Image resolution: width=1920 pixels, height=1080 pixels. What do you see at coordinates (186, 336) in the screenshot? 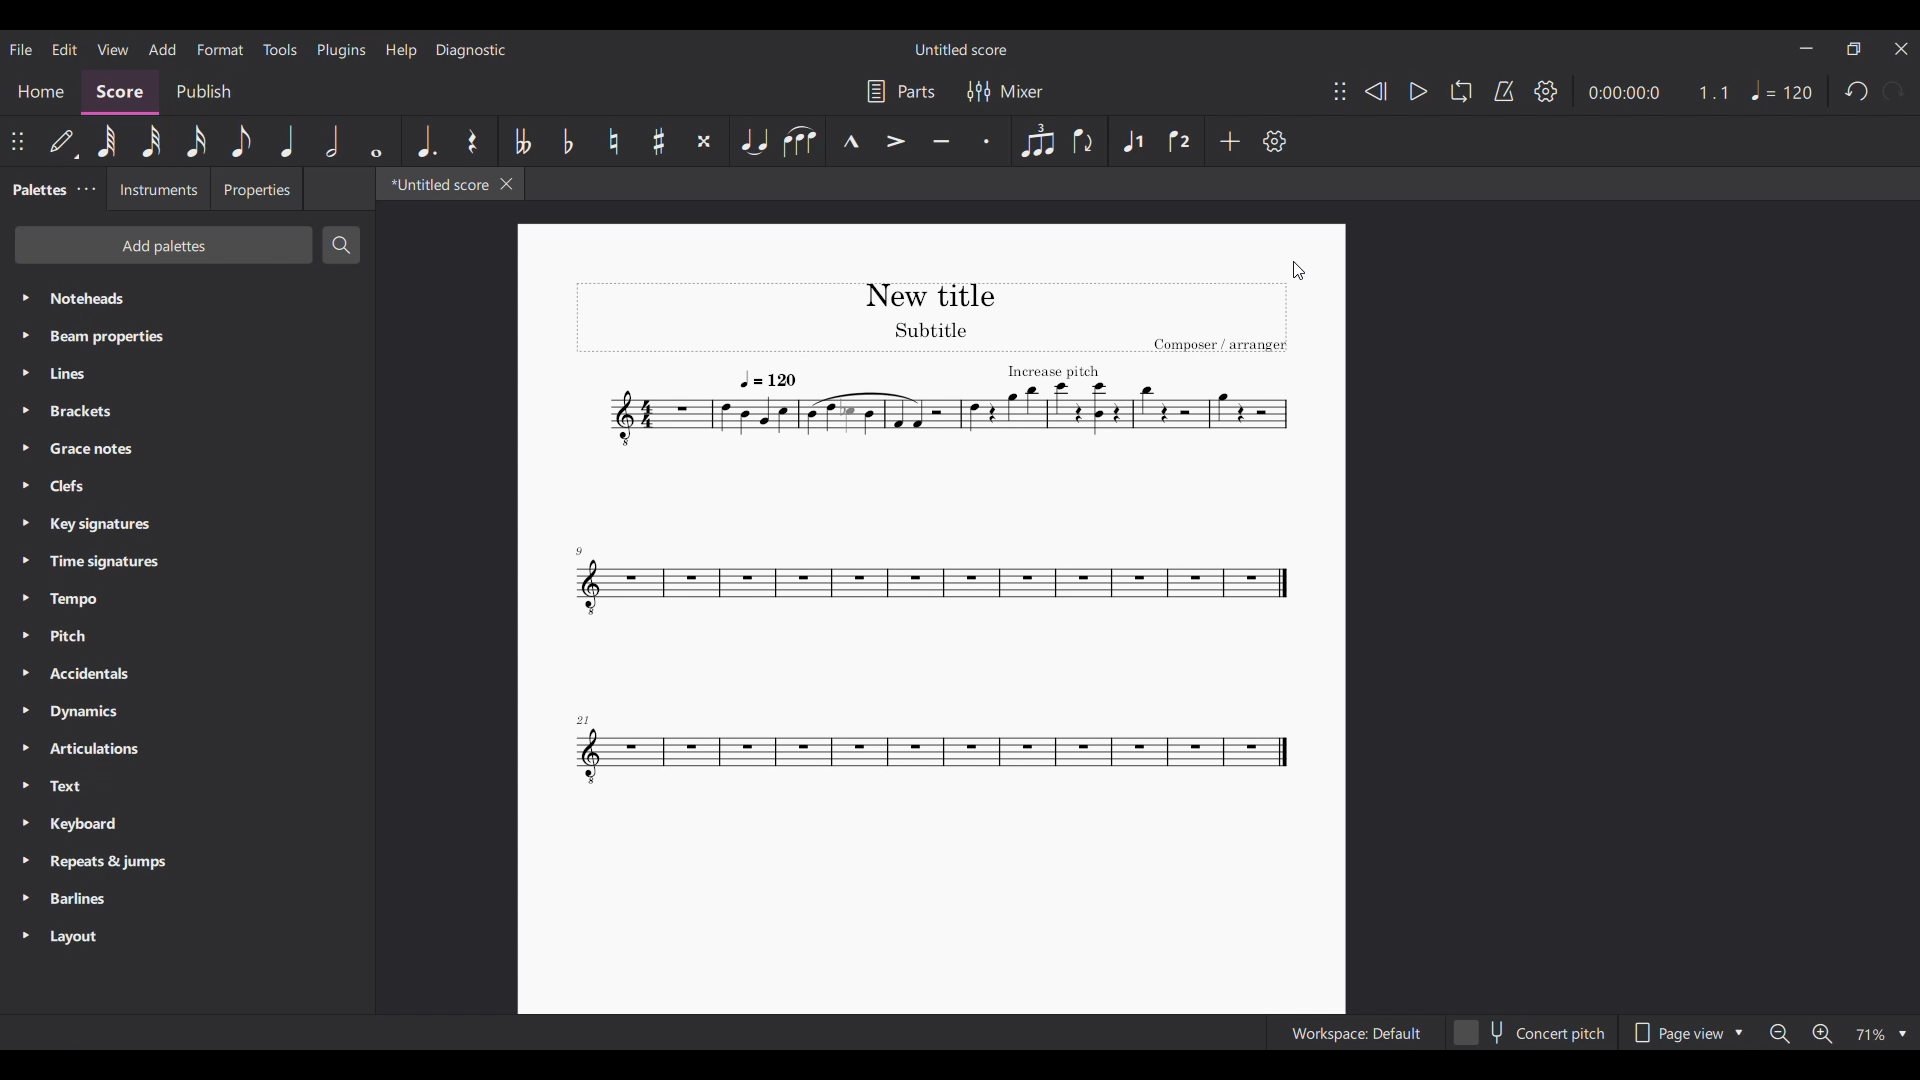
I see `Beam properties` at bounding box center [186, 336].